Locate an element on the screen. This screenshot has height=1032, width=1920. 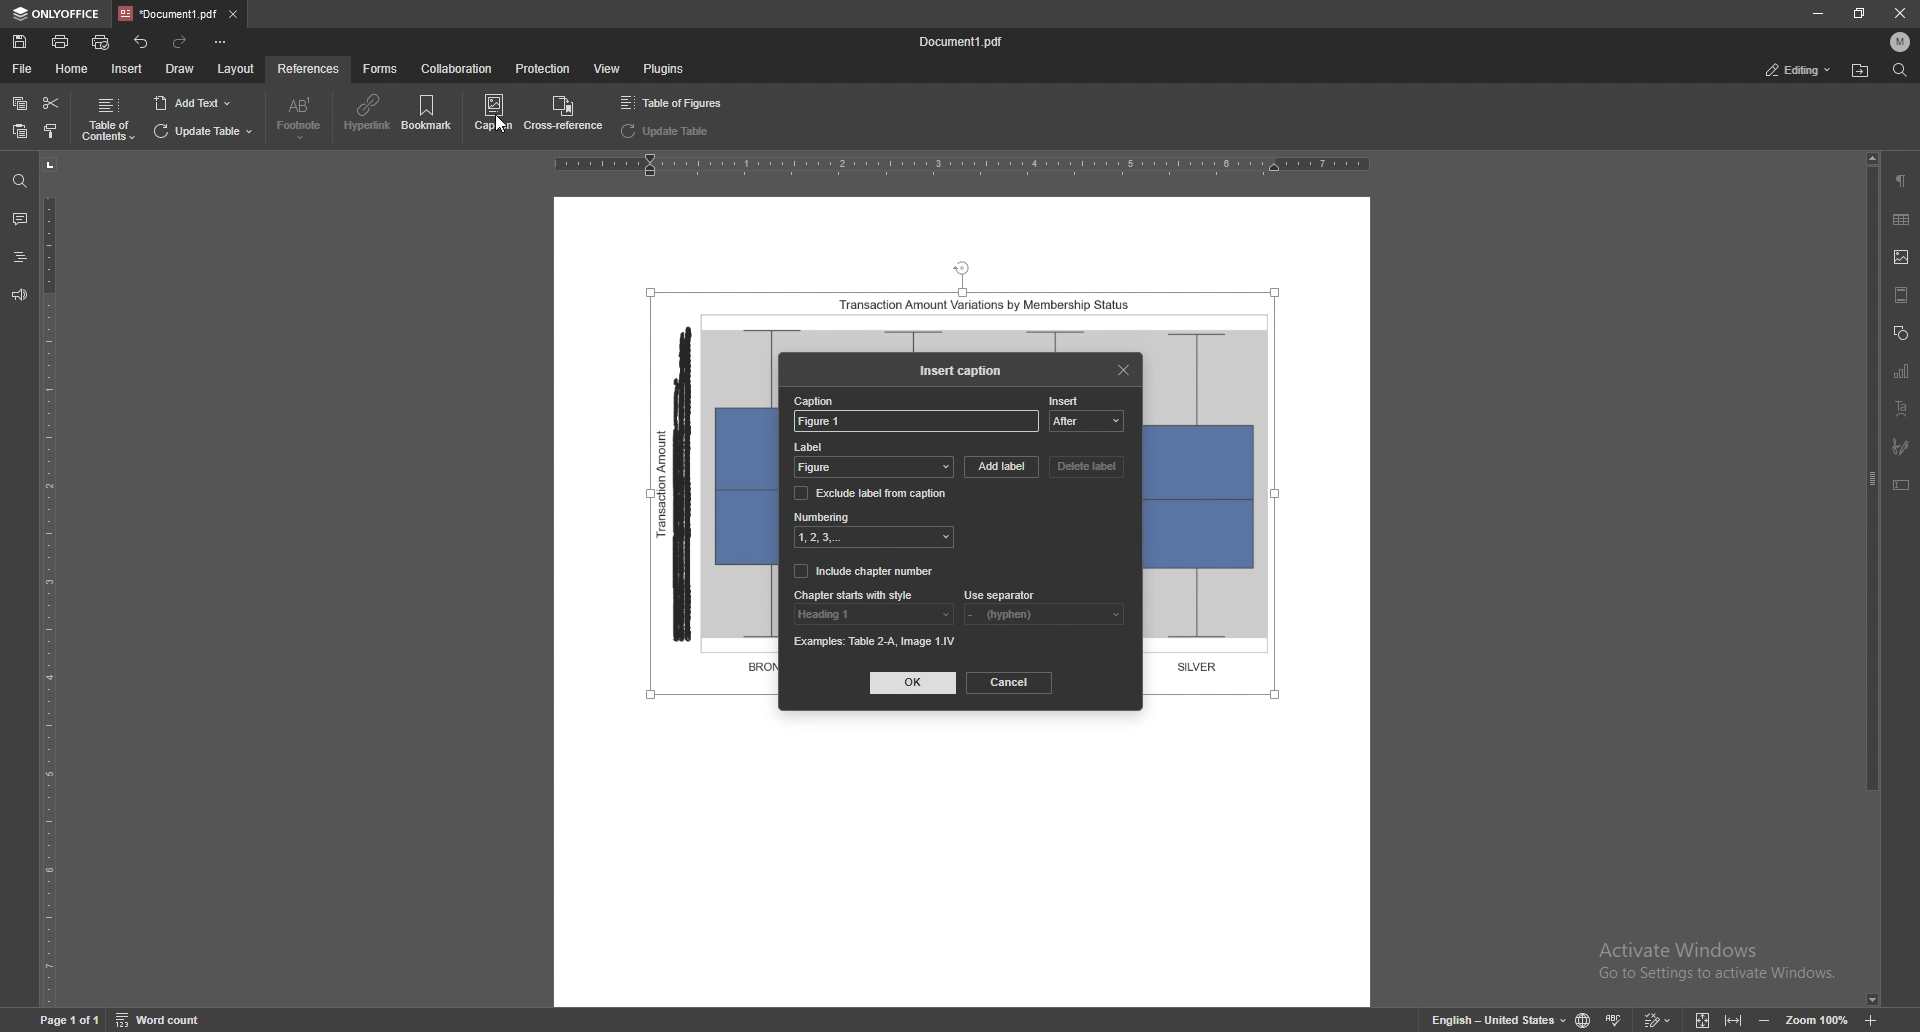
use separator is located at coordinates (1001, 595).